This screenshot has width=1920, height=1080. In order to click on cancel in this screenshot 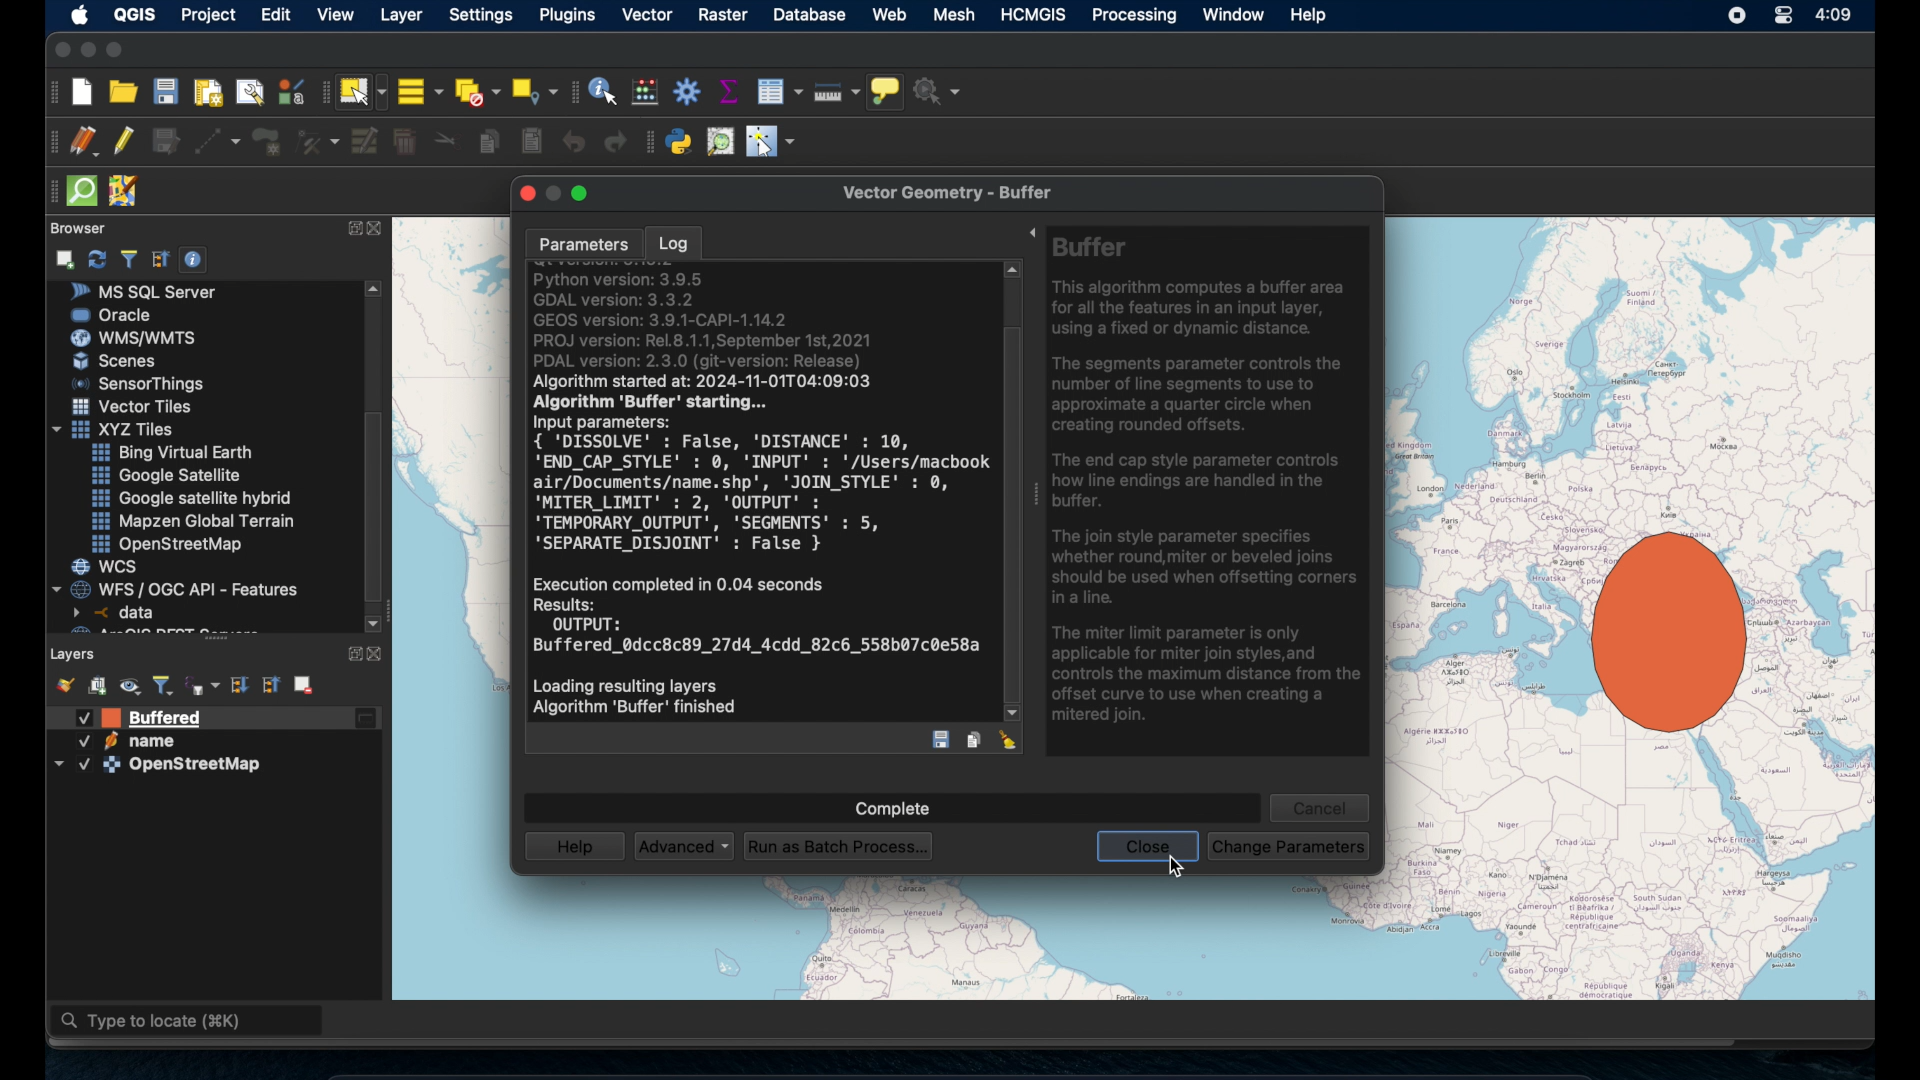, I will do `click(1323, 804)`.